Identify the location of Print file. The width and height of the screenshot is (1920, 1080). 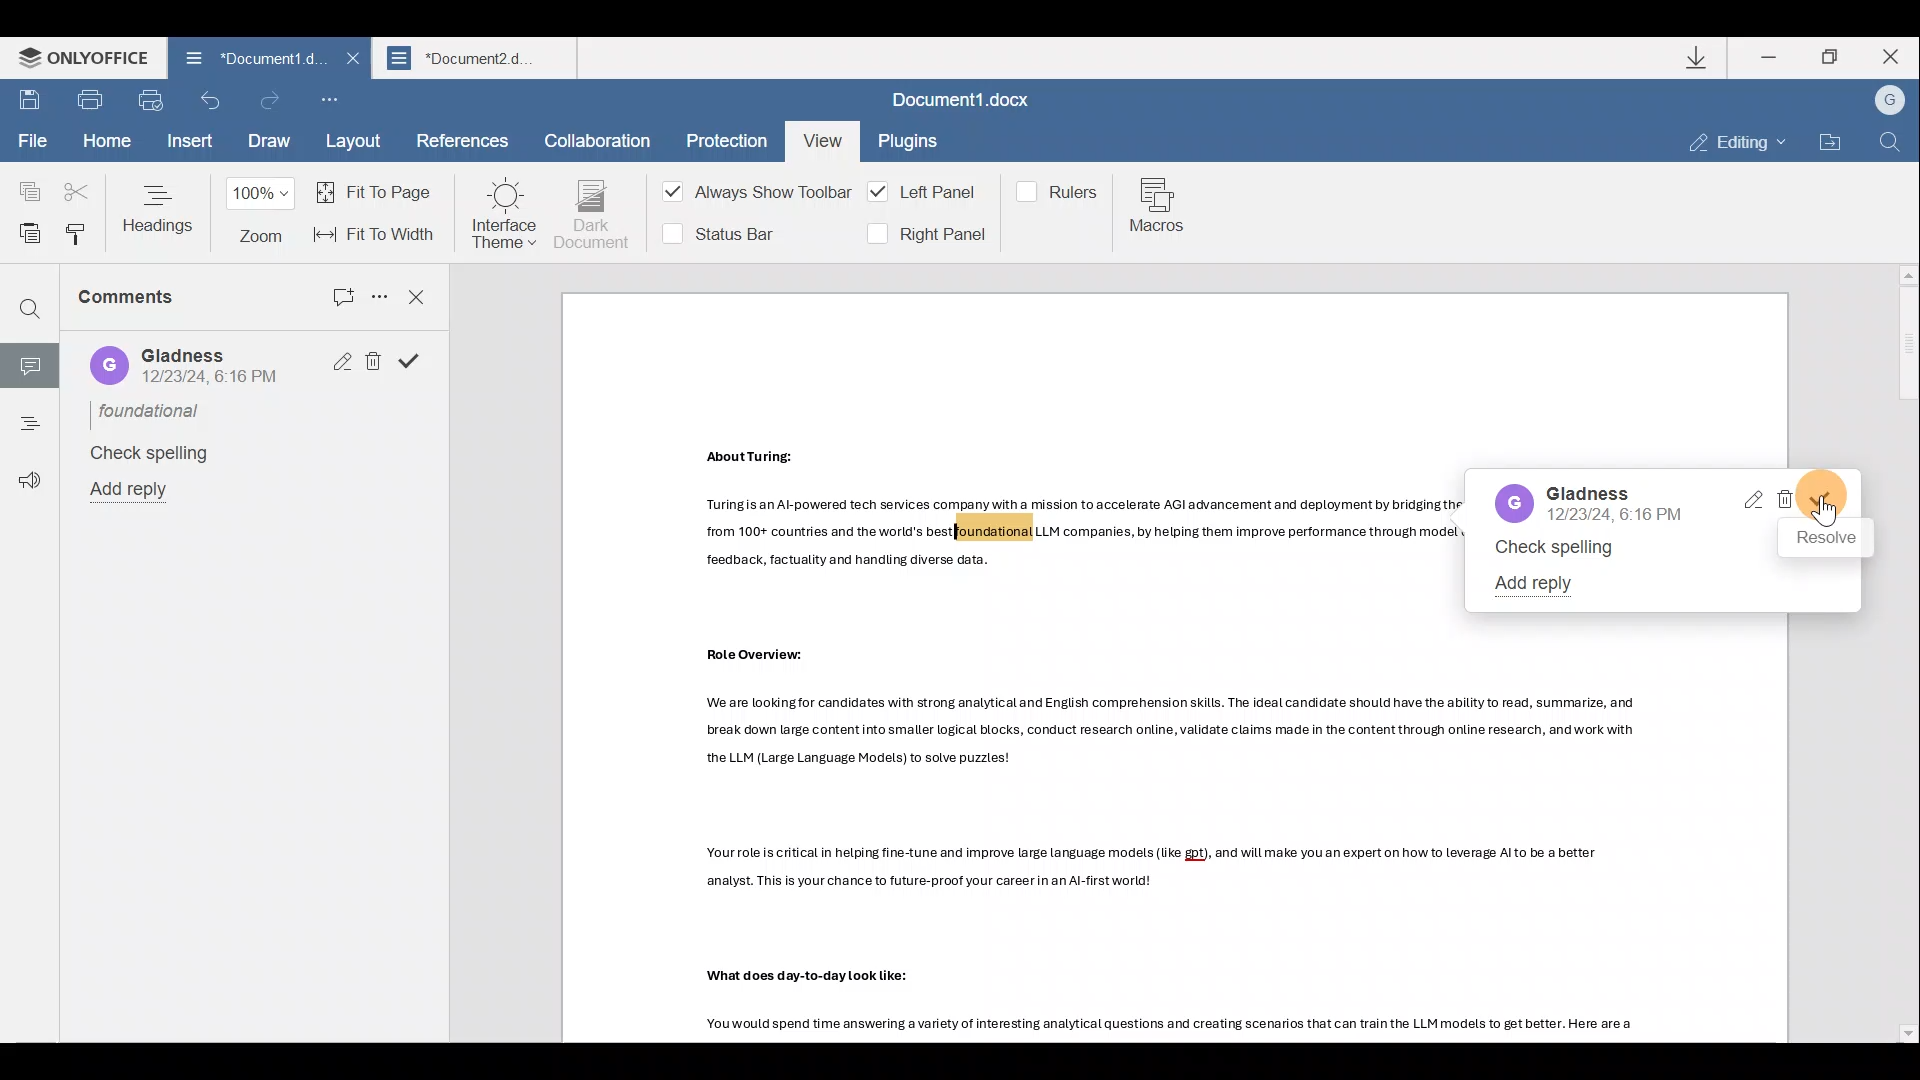
(95, 103).